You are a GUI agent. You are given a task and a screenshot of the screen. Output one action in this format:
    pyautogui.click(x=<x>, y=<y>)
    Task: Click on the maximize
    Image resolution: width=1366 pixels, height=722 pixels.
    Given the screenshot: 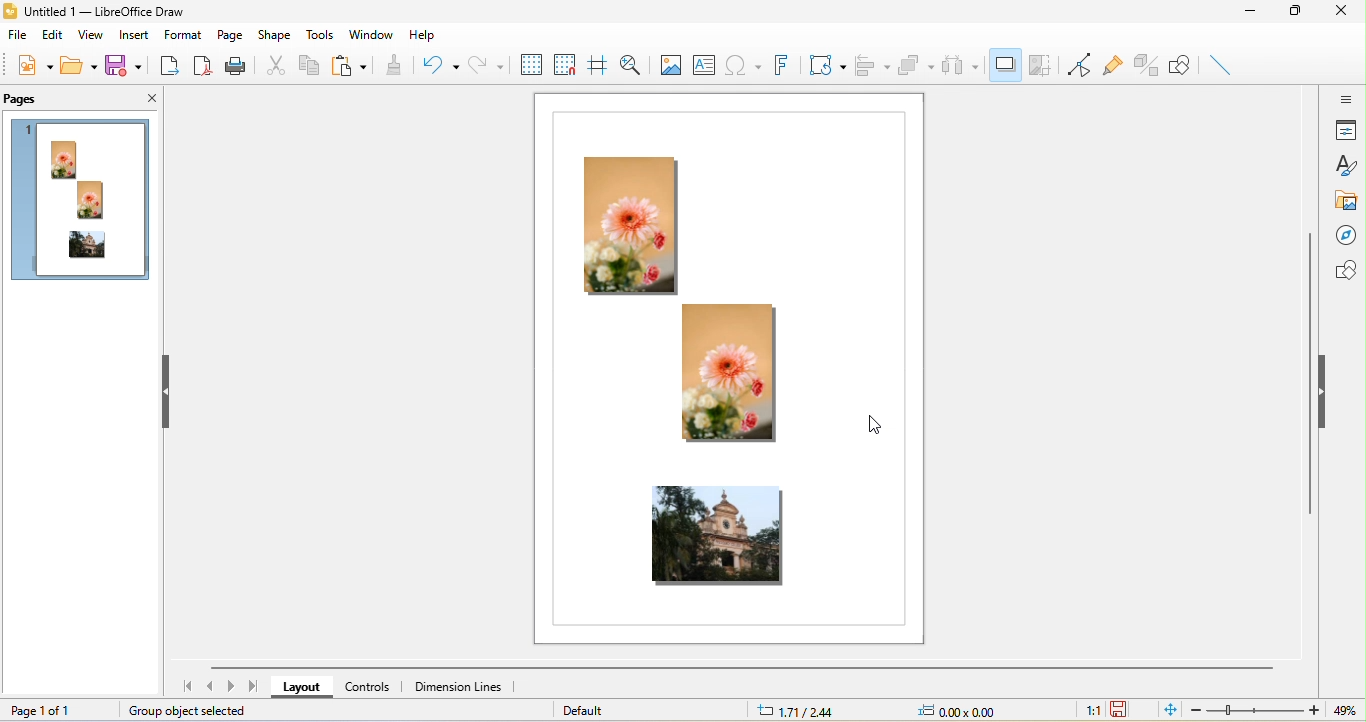 What is the action you would take?
    pyautogui.click(x=1300, y=12)
    